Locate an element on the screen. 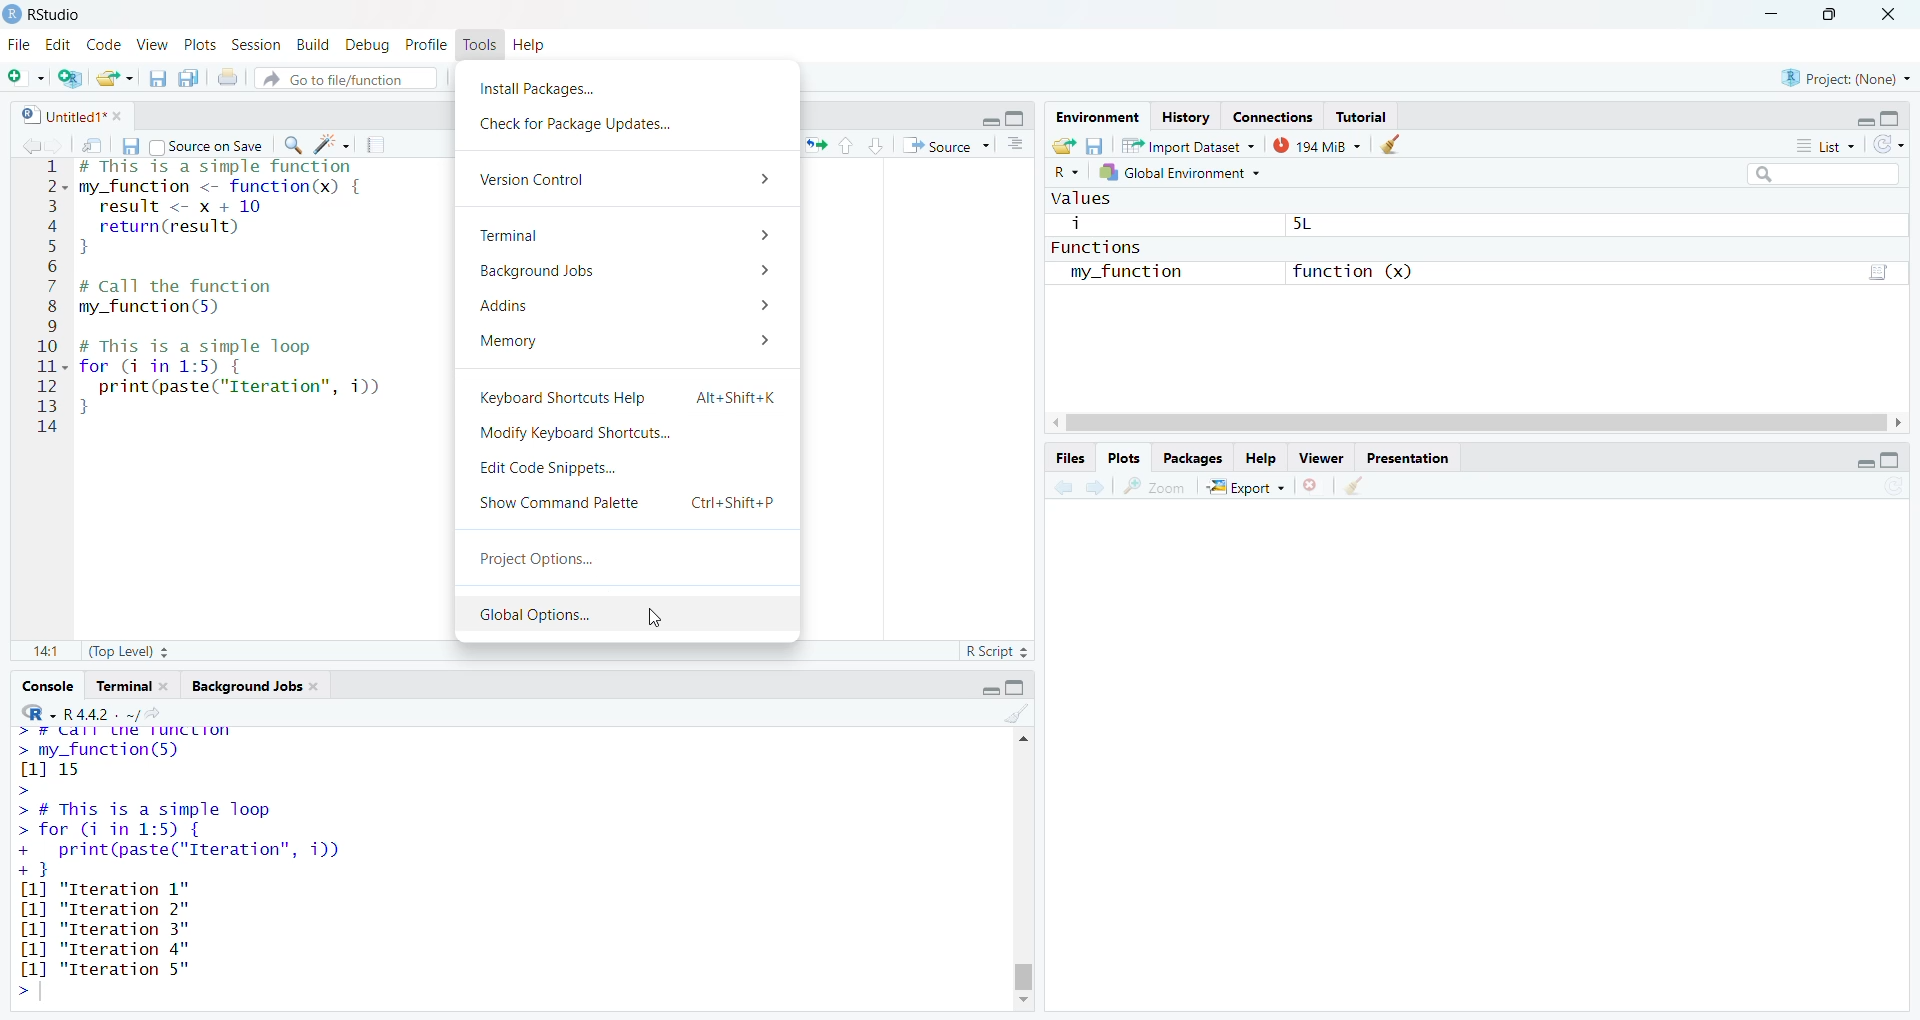  Background jobs is located at coordinates (246, 686).